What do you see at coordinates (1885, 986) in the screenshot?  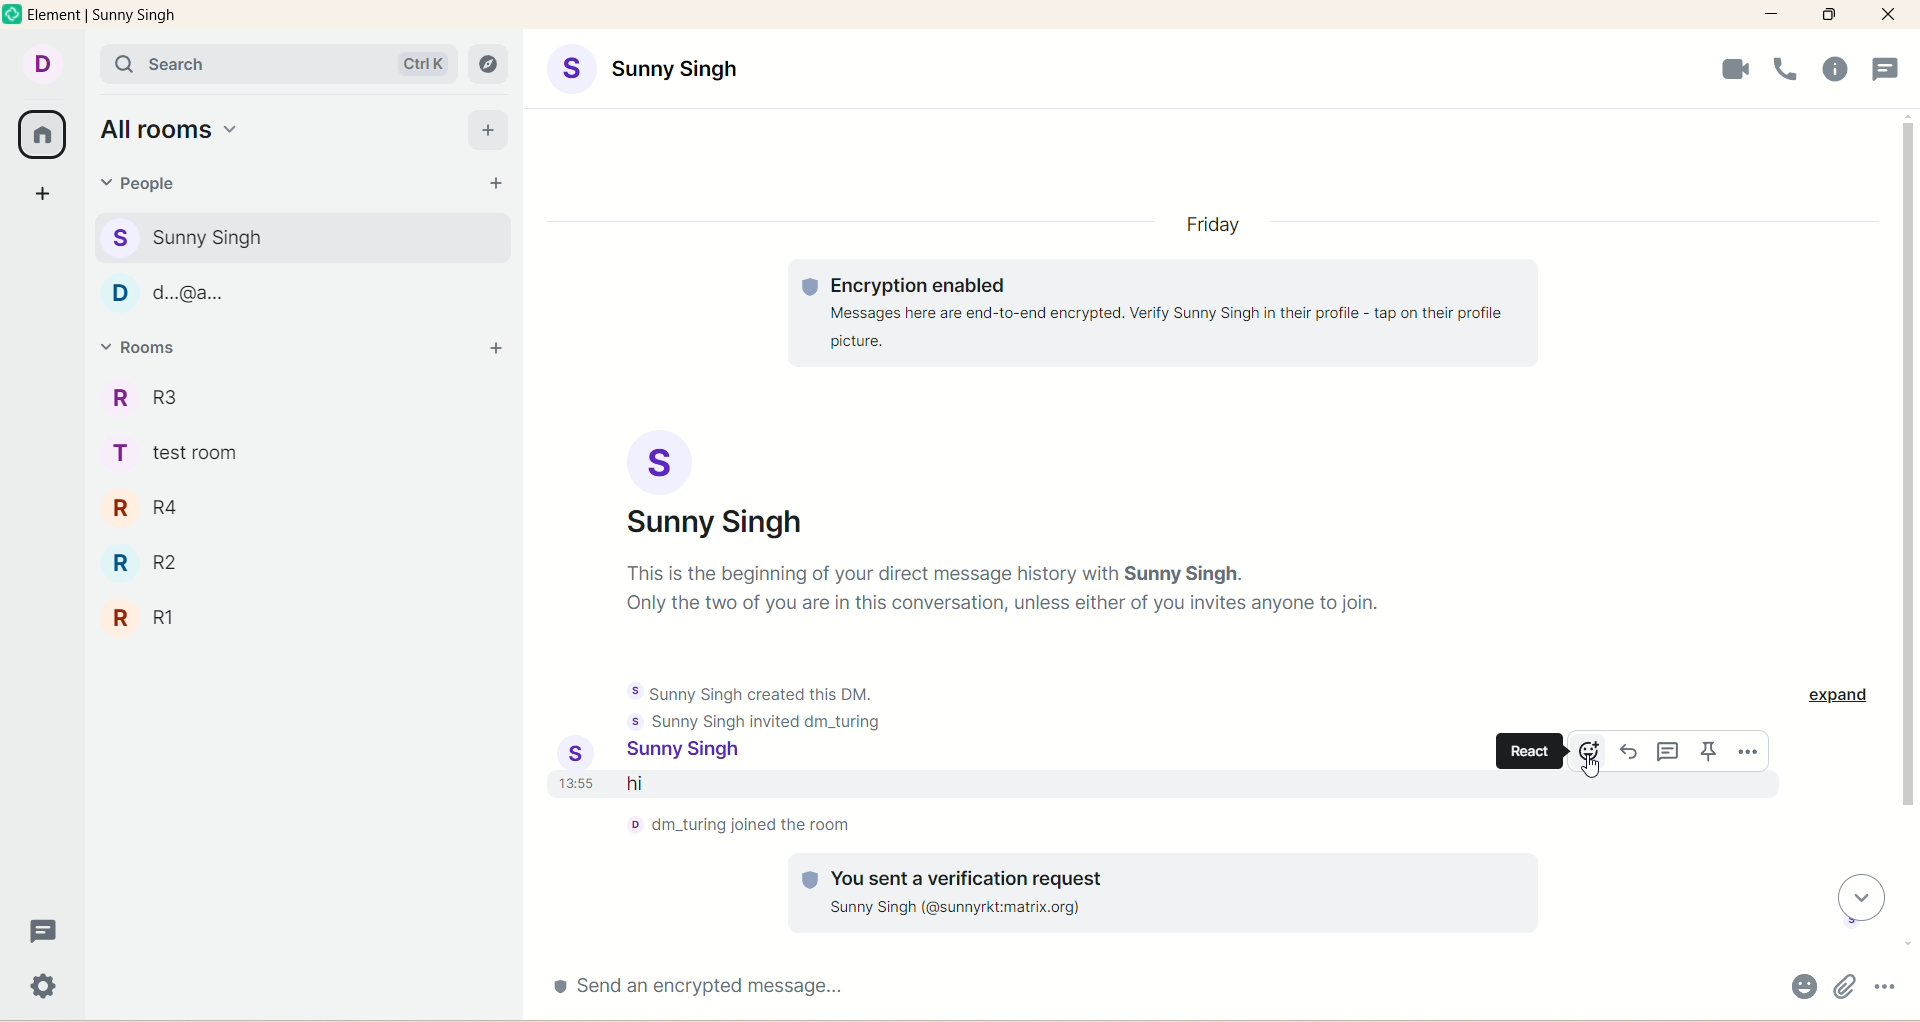 I see `options` at bounding box center [1885, 986].